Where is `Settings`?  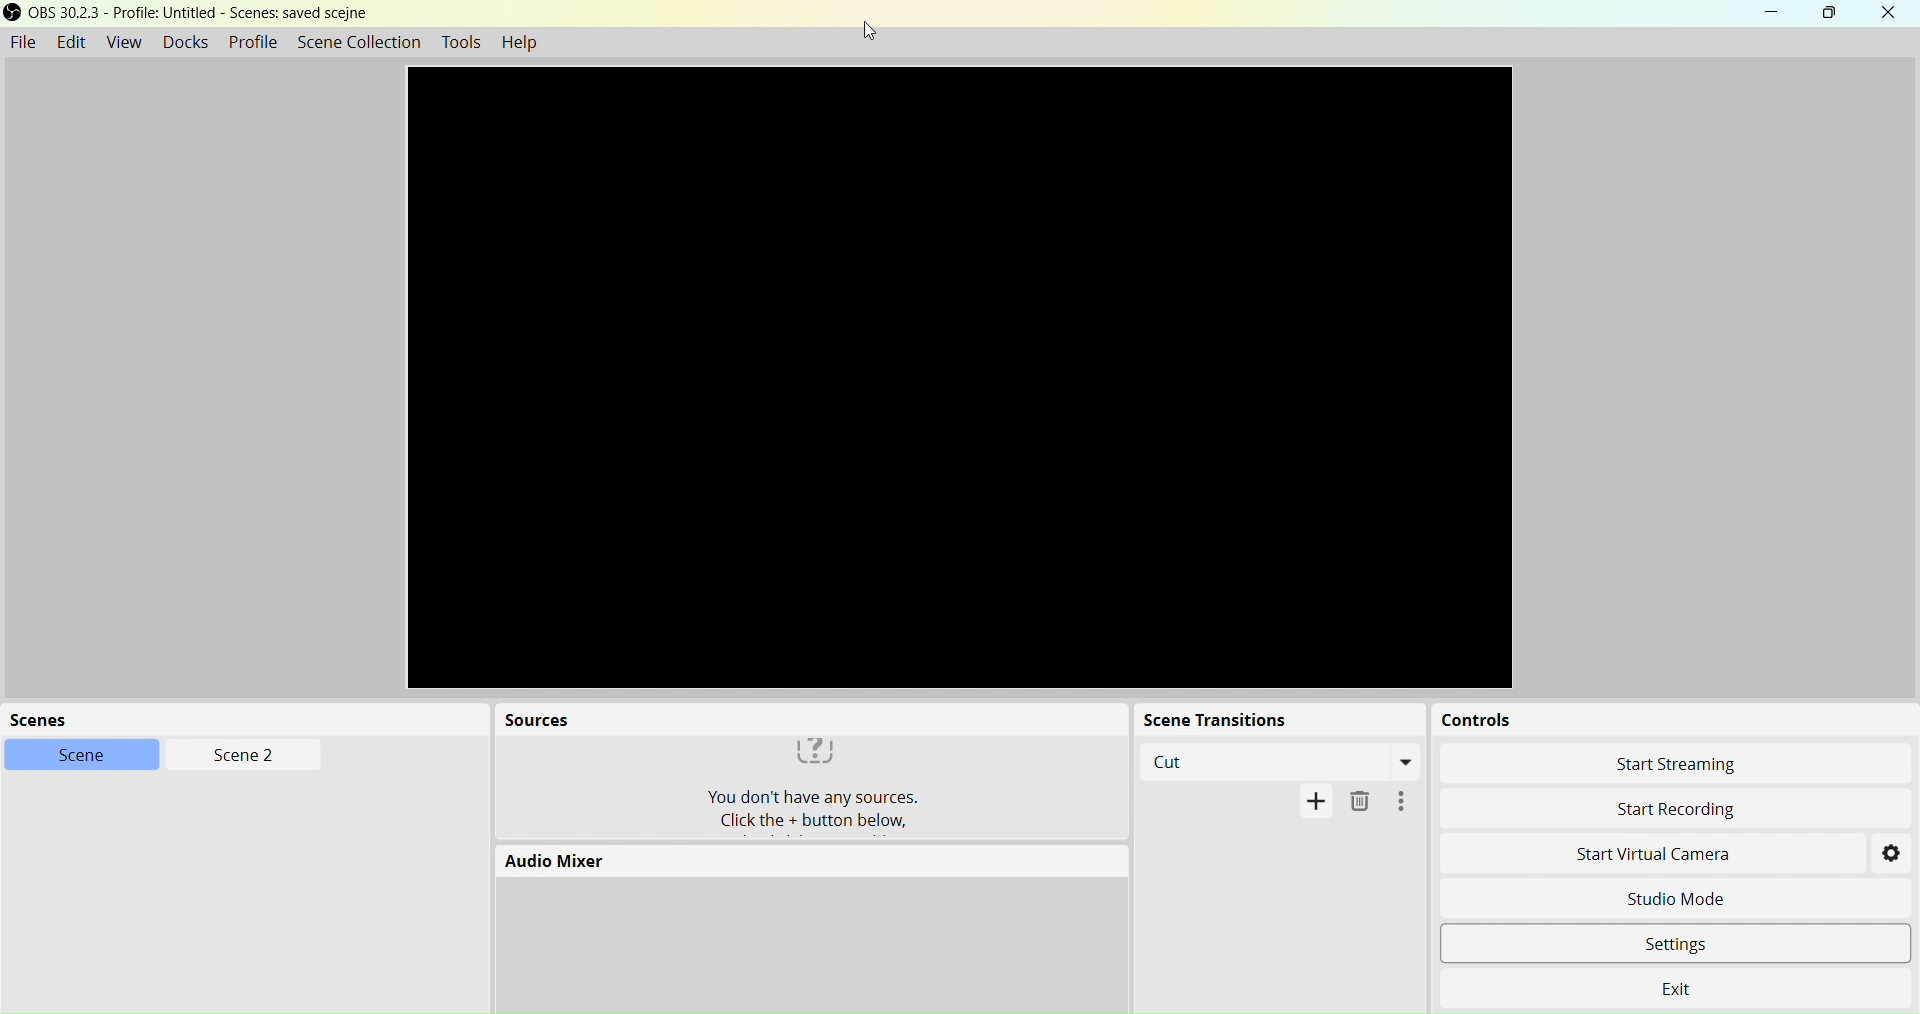 Settings is located at coordinates (1706, 946).